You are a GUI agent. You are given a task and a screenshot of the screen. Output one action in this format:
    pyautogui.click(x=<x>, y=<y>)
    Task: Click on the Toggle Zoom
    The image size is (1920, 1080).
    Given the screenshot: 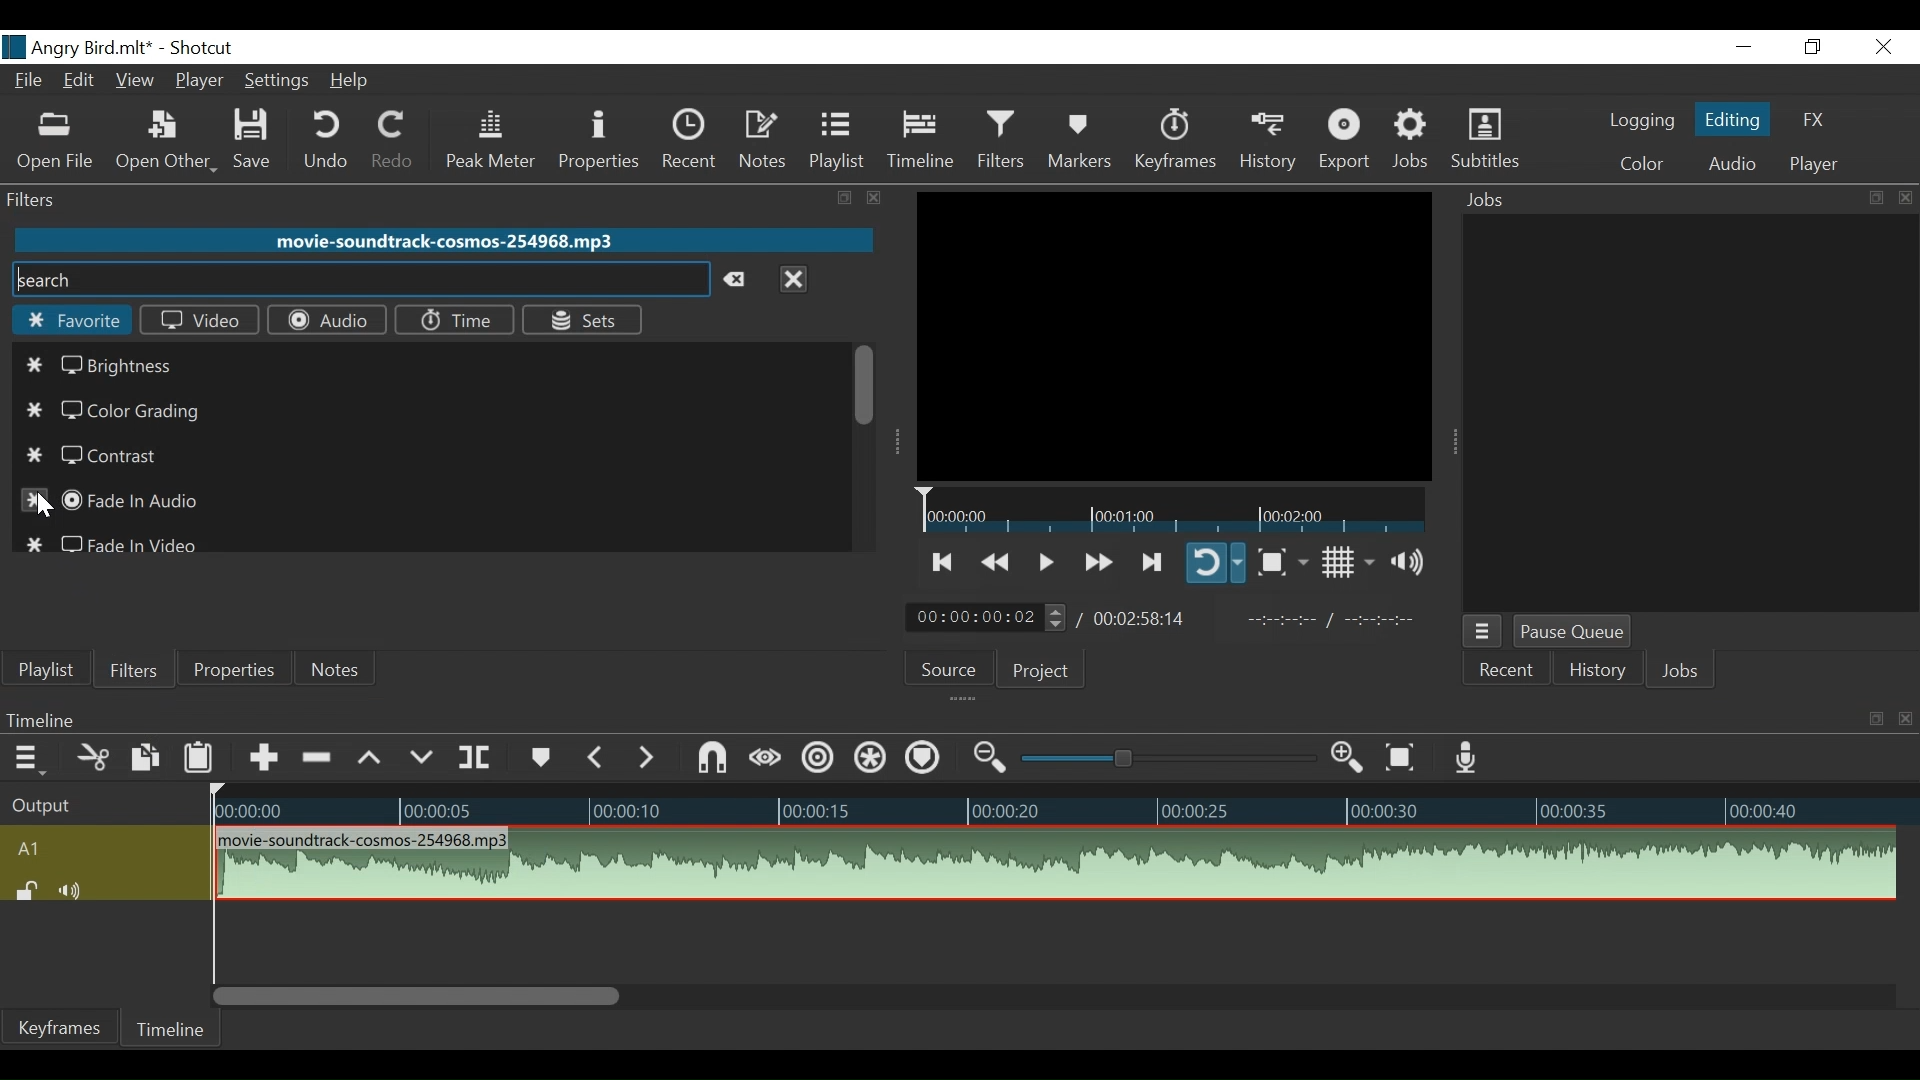 What is the action you would take?
    pyautogui.click(x=1282, y=561)
    